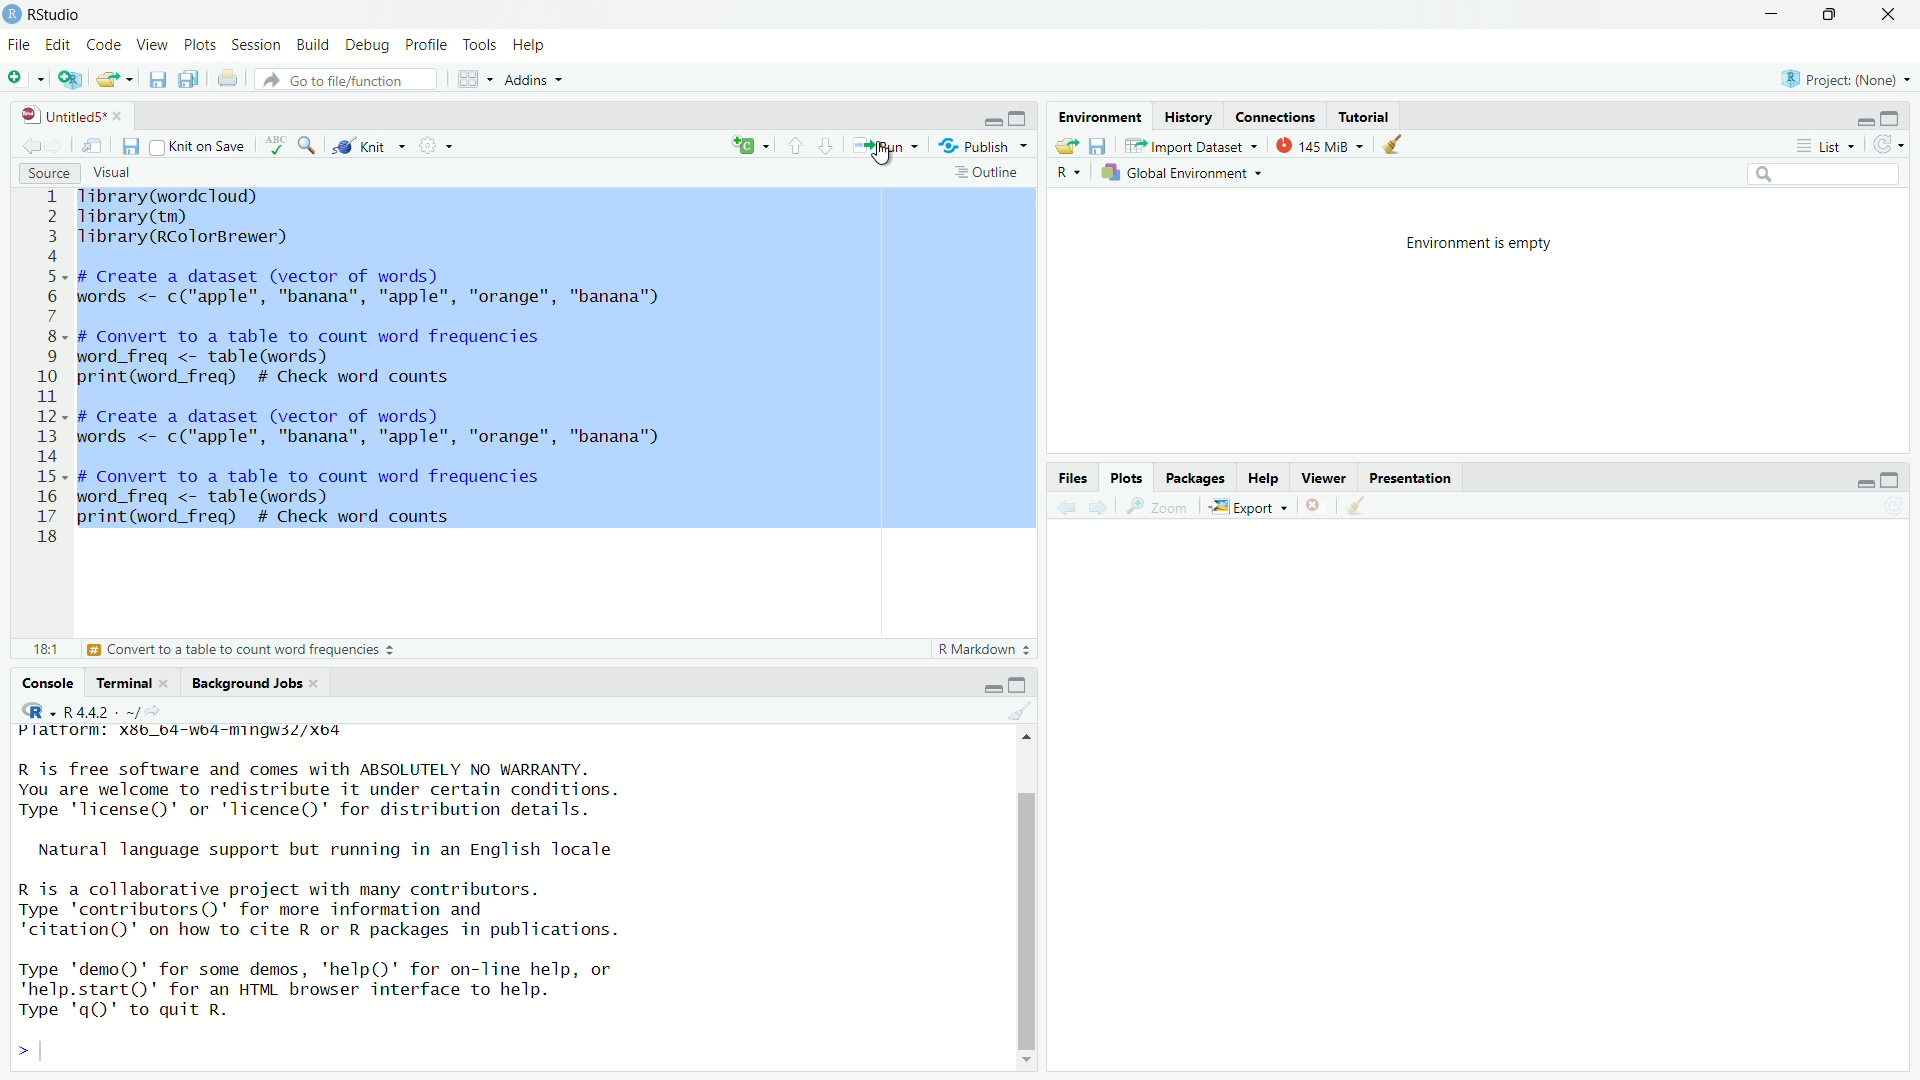  What do you see at coordinates (60, 146) in the screenshot?
I see `Go forward to the next source location` at bounding box center [60, 146].